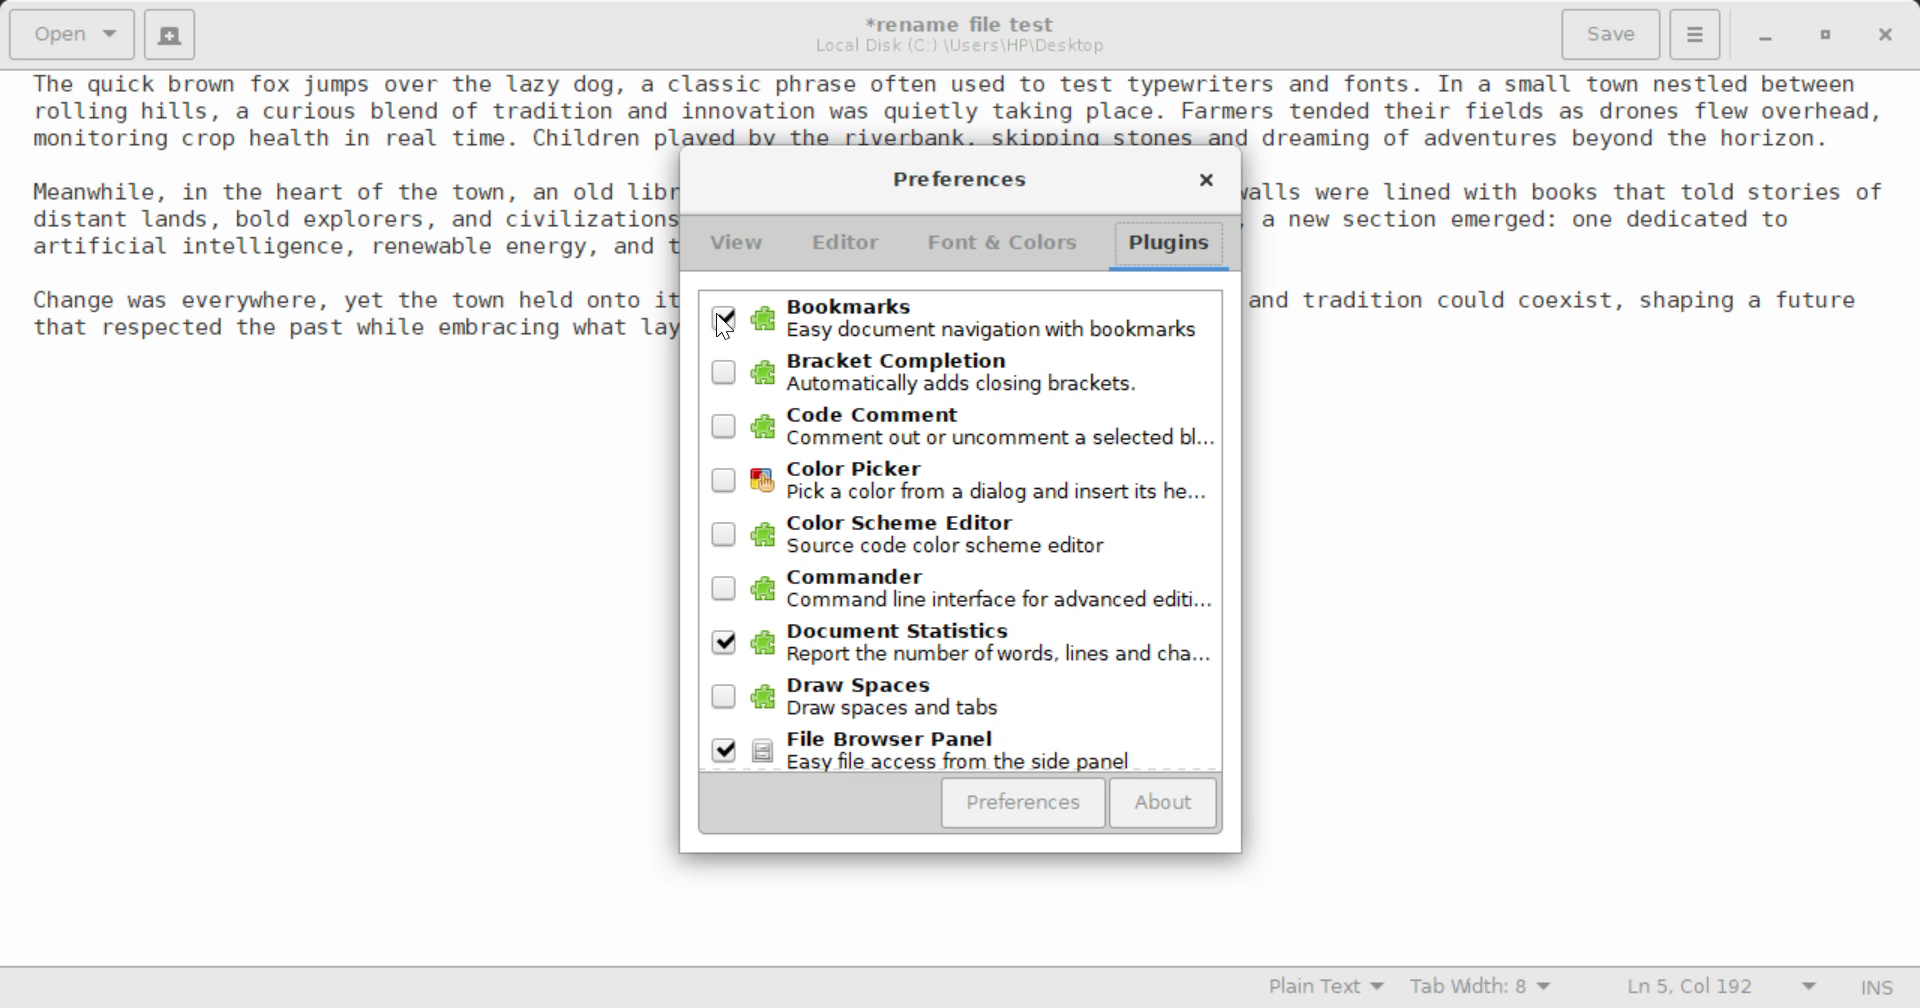 Image resolution: width=1920 pixels, height=1008 pixels. What do you see at coordinates (1024, 803) in the screenshot?
I see `Preferences` at bounding box center [1024, 803].